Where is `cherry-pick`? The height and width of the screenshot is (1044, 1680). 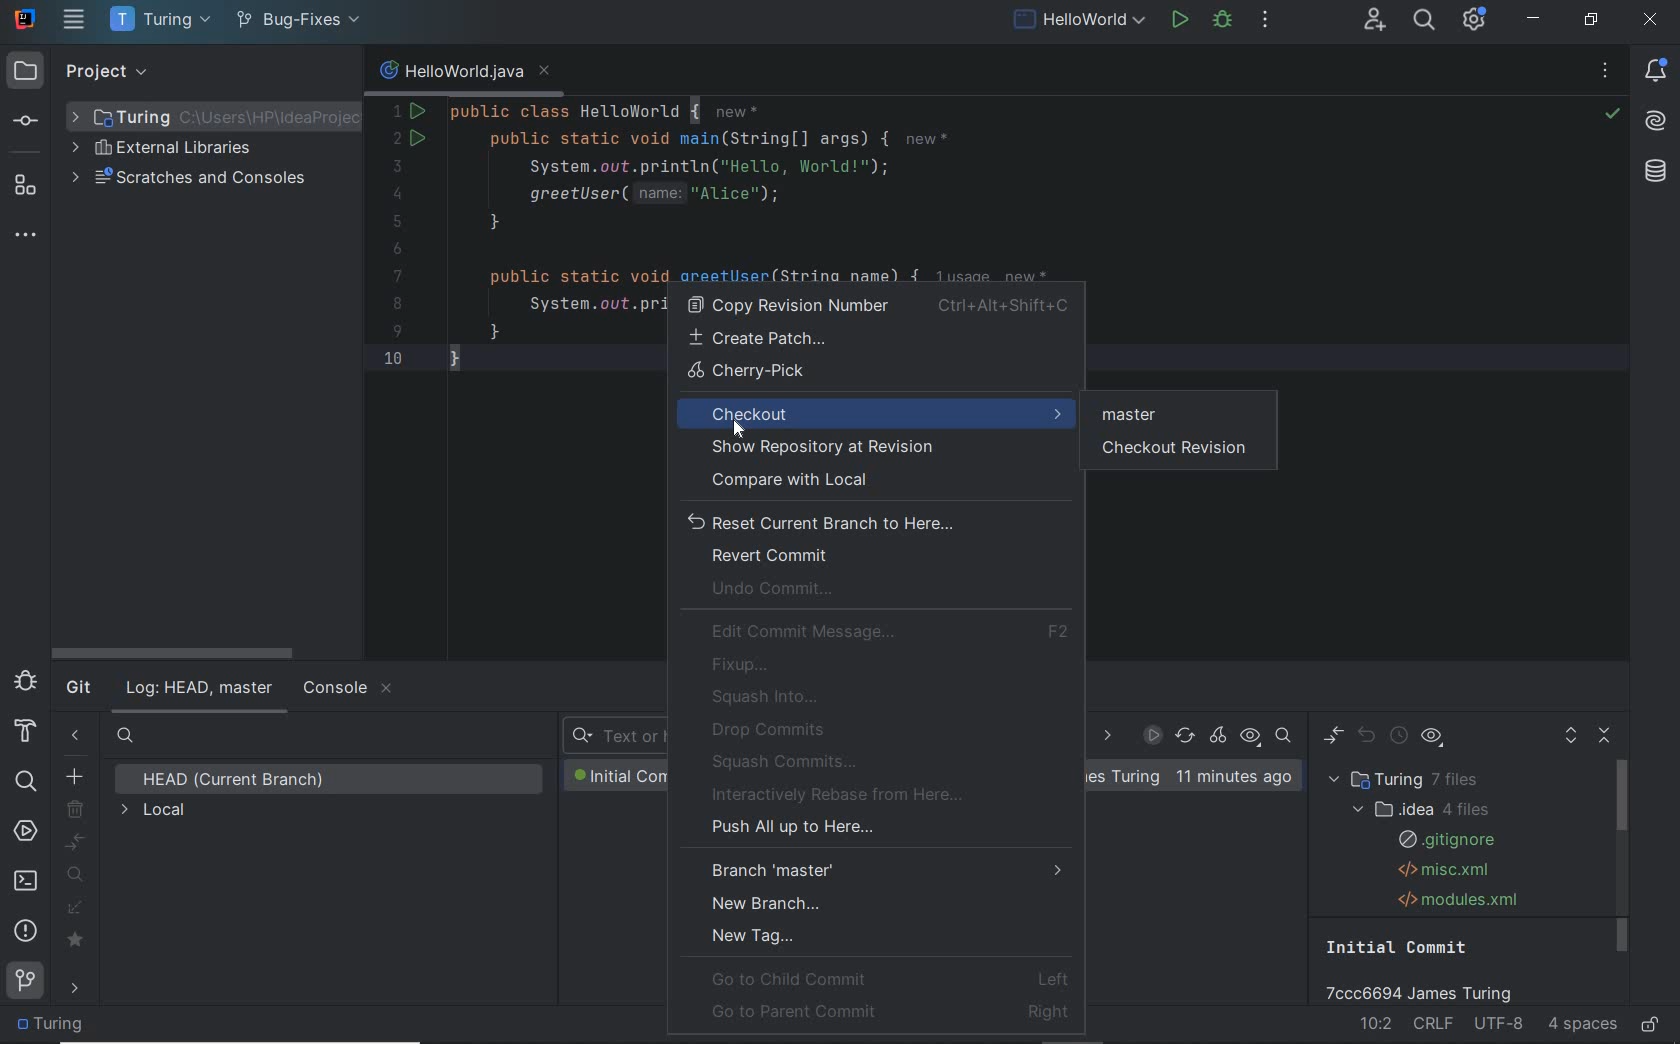
cherry-pick is located at coordinates (882, 374).